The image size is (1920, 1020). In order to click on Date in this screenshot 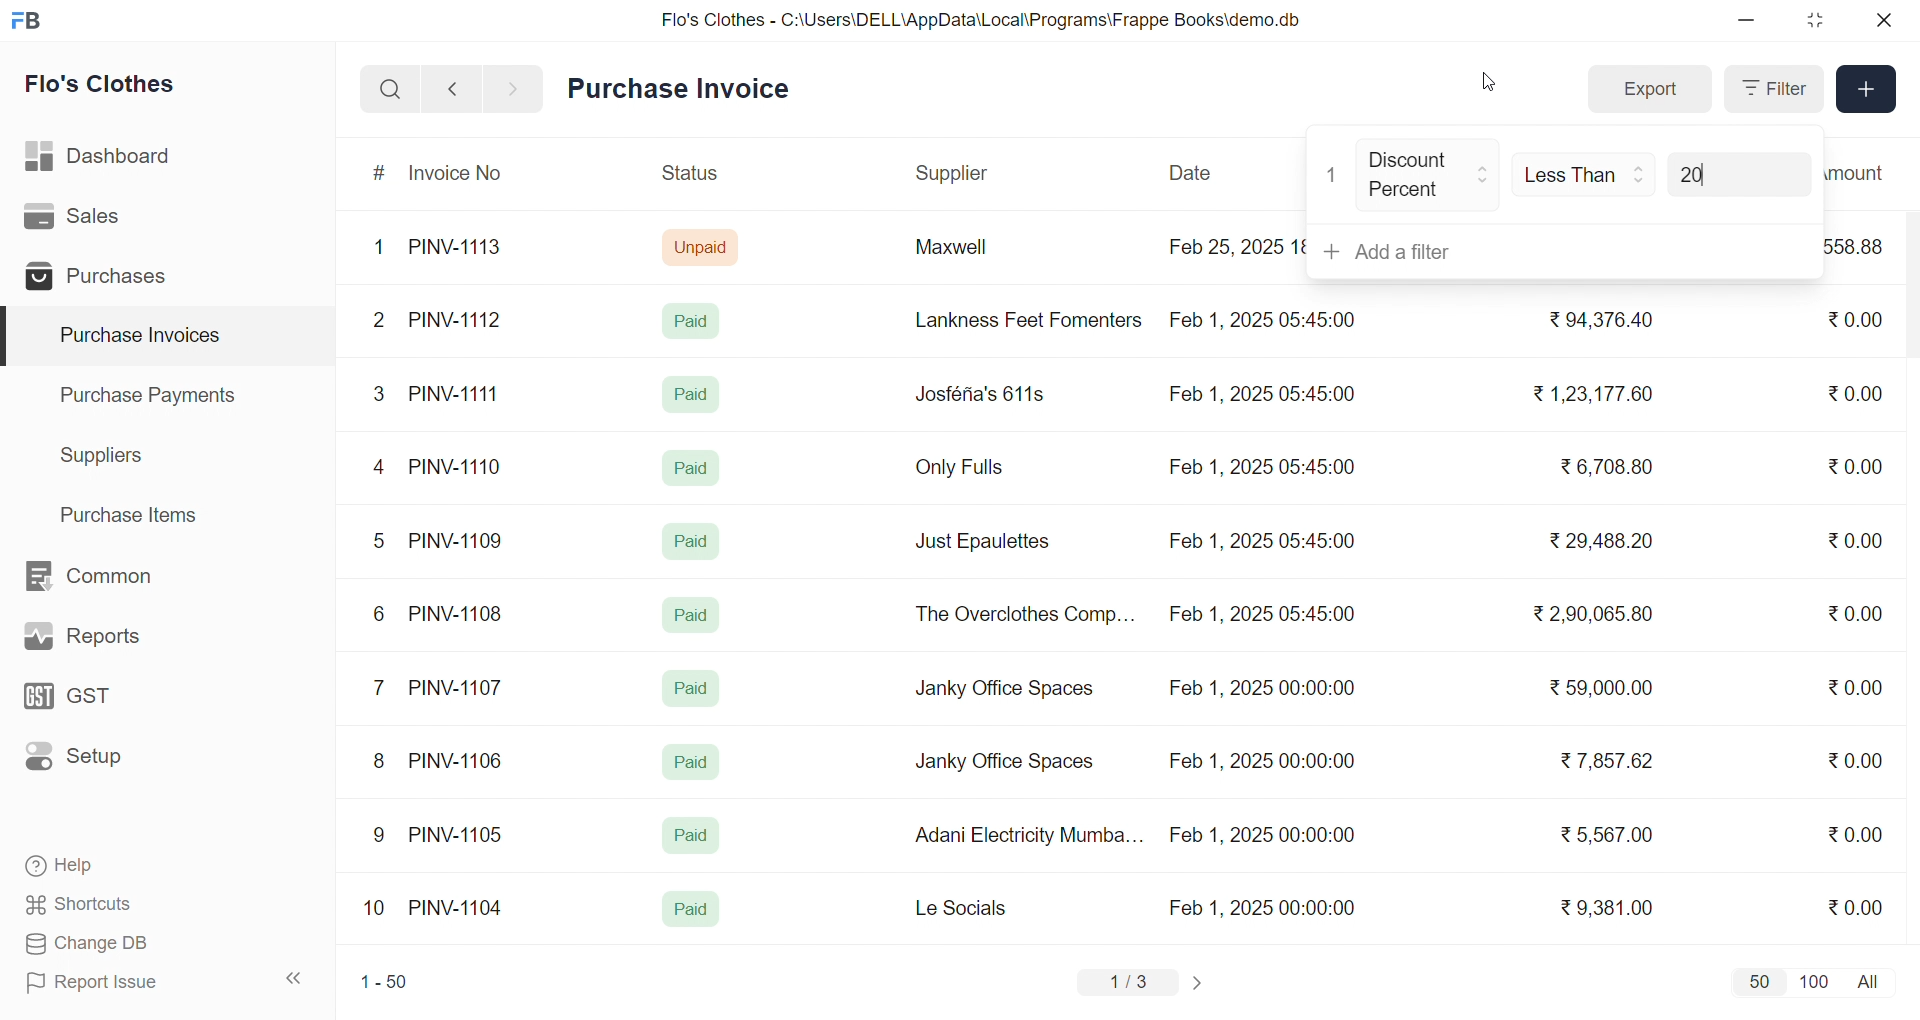, I will do `click(1193, 173)`.